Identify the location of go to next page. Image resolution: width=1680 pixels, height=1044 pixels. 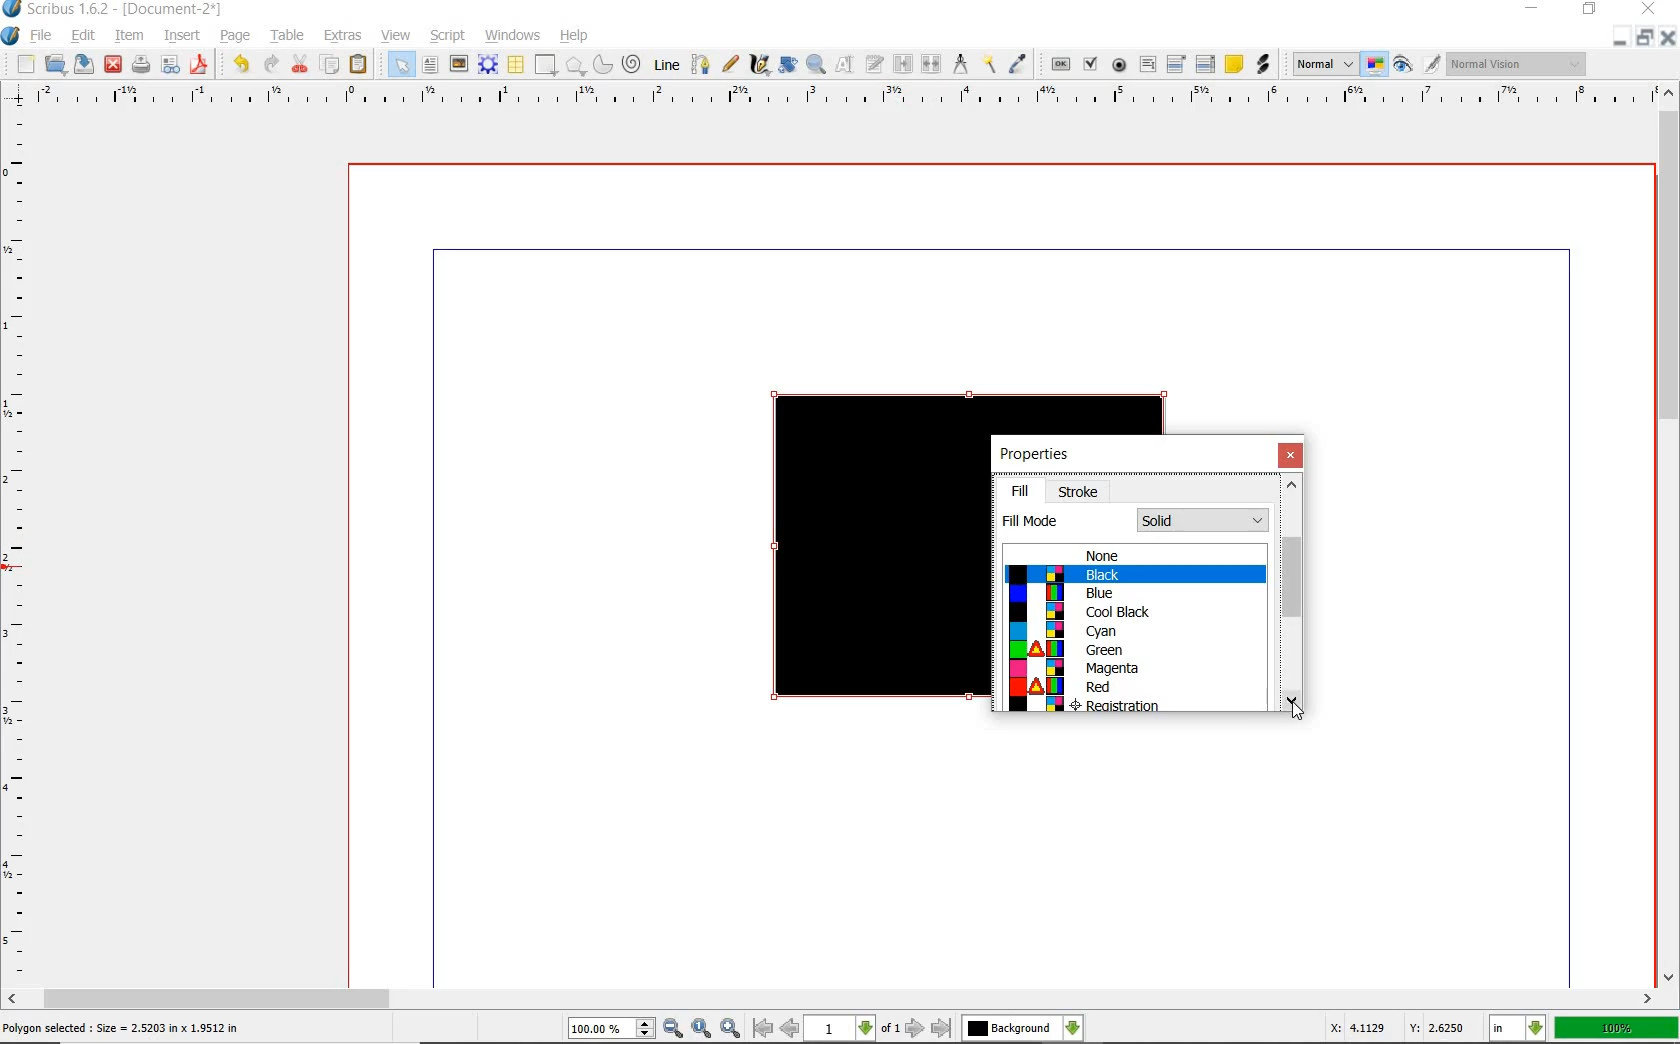
(915, 1029).